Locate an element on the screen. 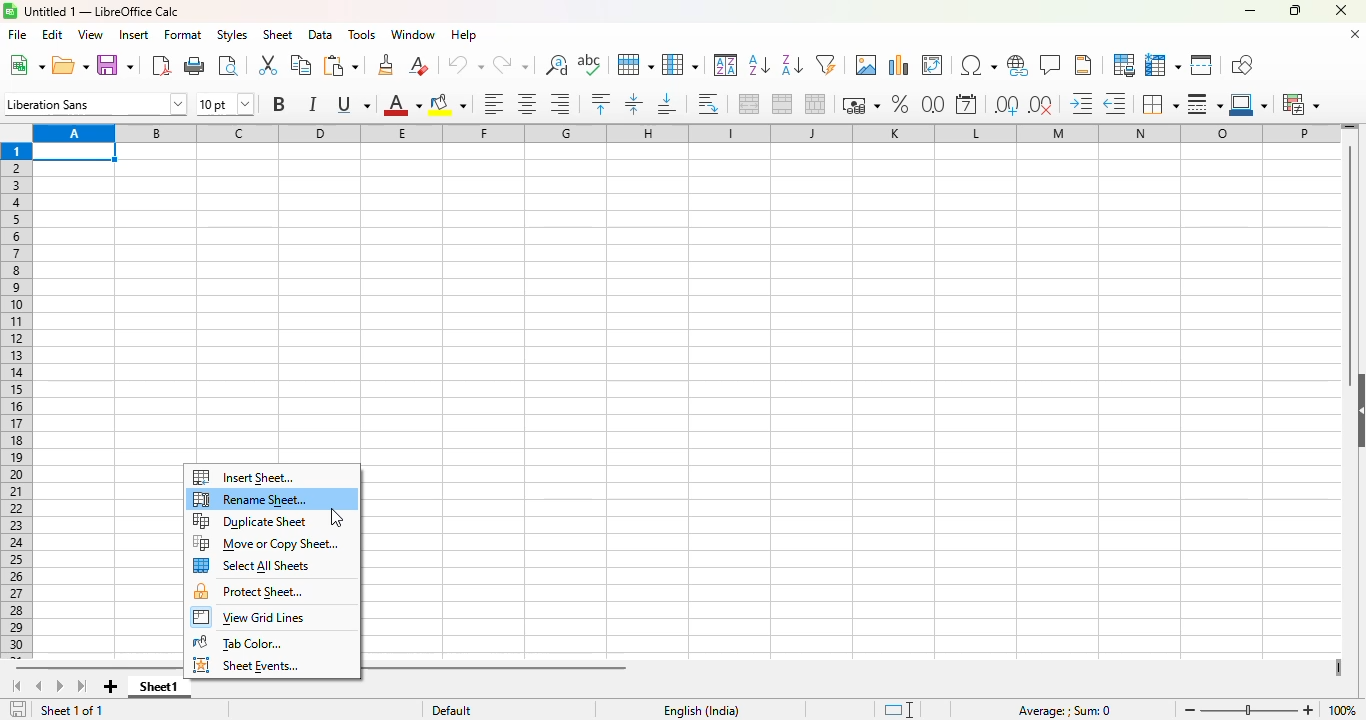  scroll to next sheet is located at coordinates (61, 687).